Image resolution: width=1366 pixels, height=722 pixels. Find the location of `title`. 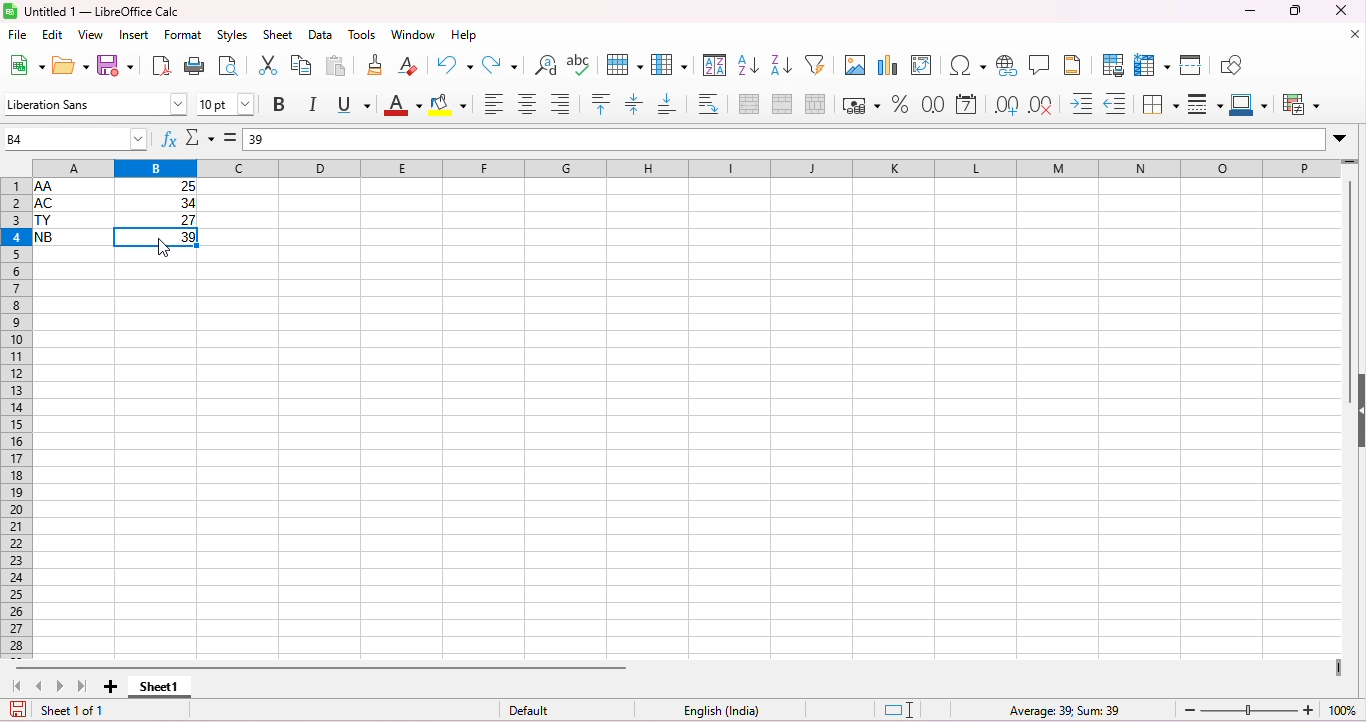

title is located at coordinates (92, 12).